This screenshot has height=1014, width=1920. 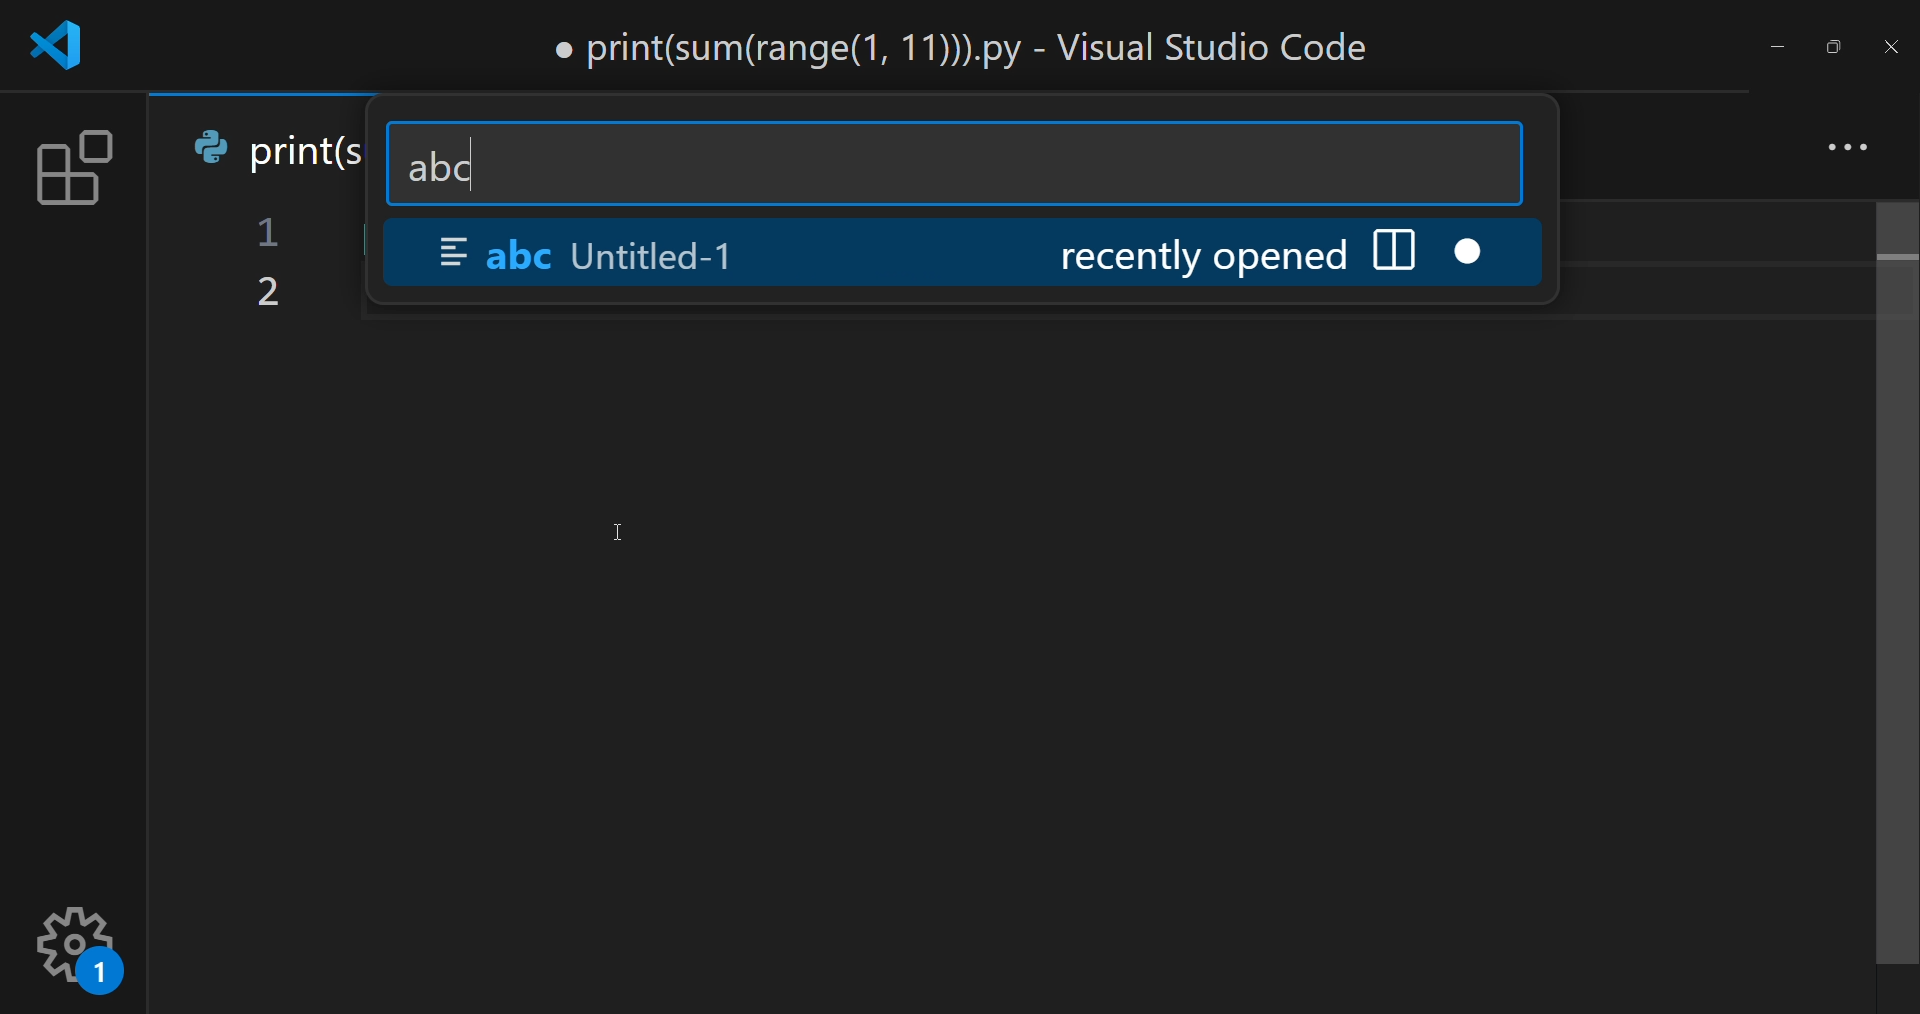 What do you see at coordinates (453, 162) in the screenshot?
I see `abc` at bounding box center [453, 162].